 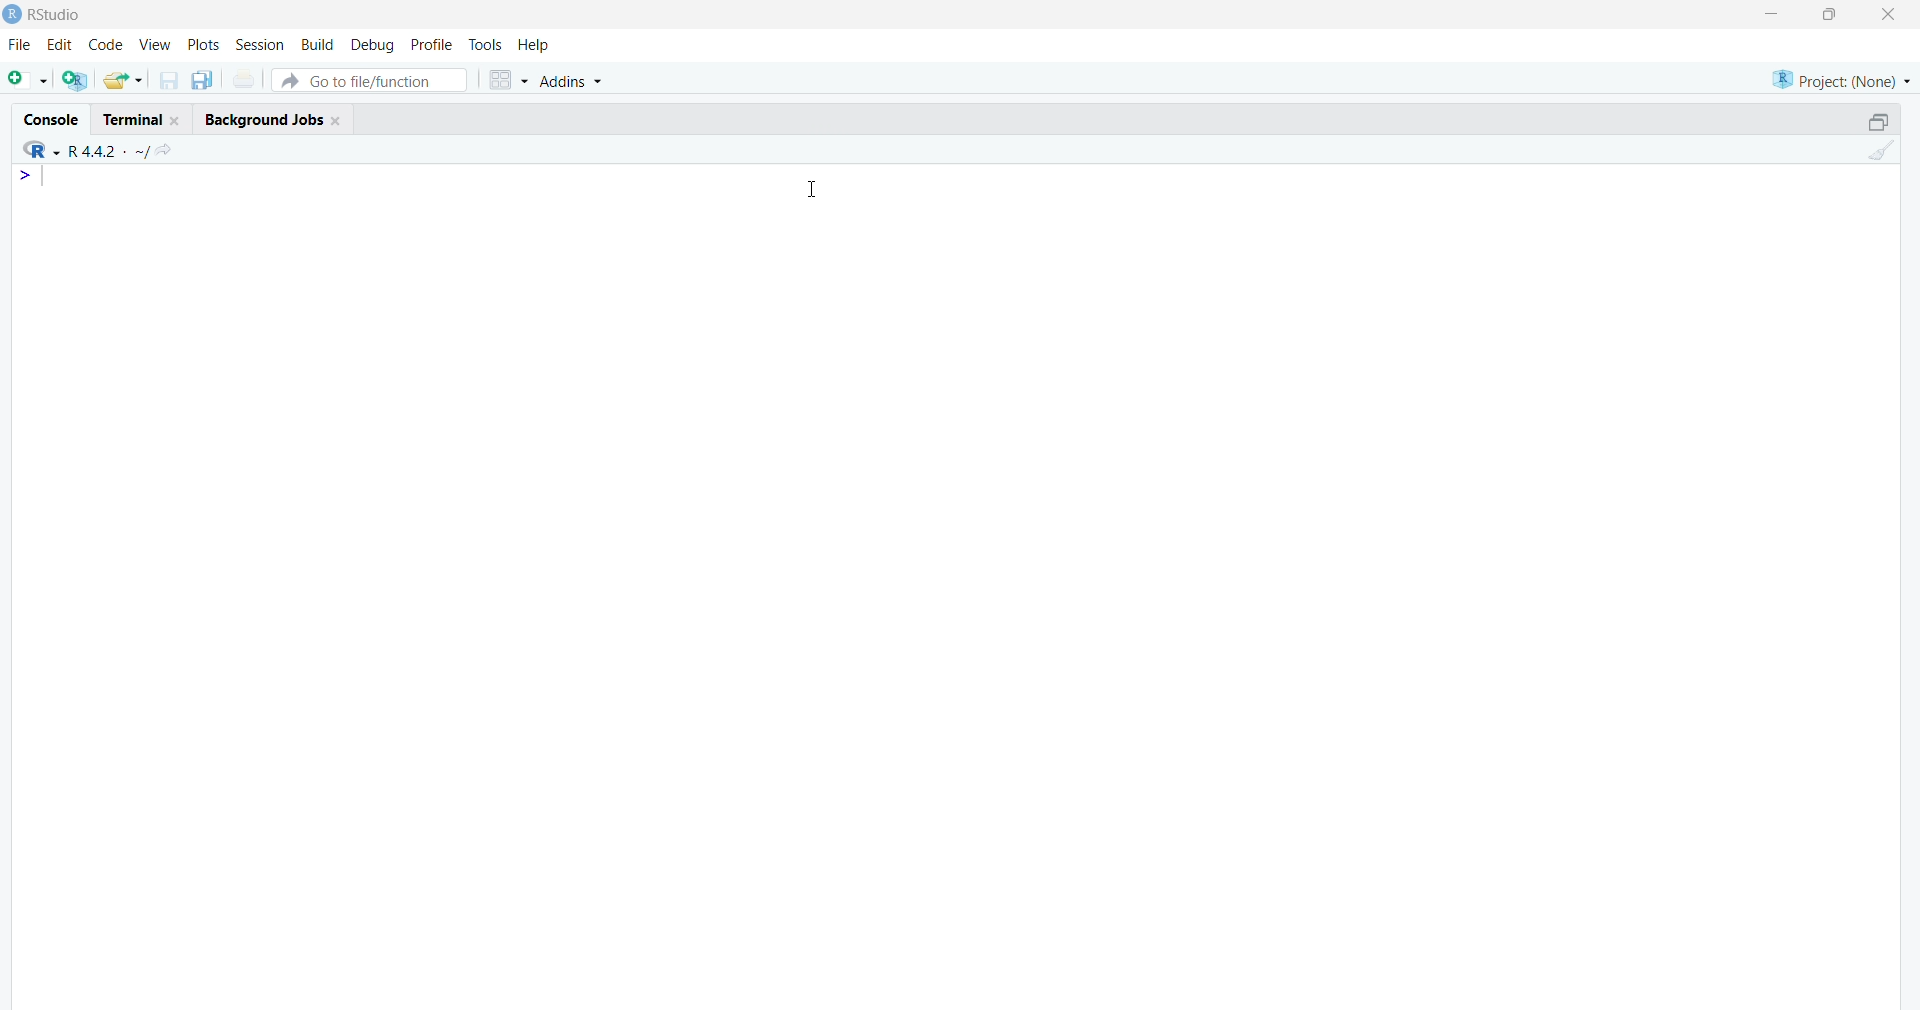 What do you see at coordinates (168, 80) in the screenshot?
I see `save current document` at bounding box center [168, 80].